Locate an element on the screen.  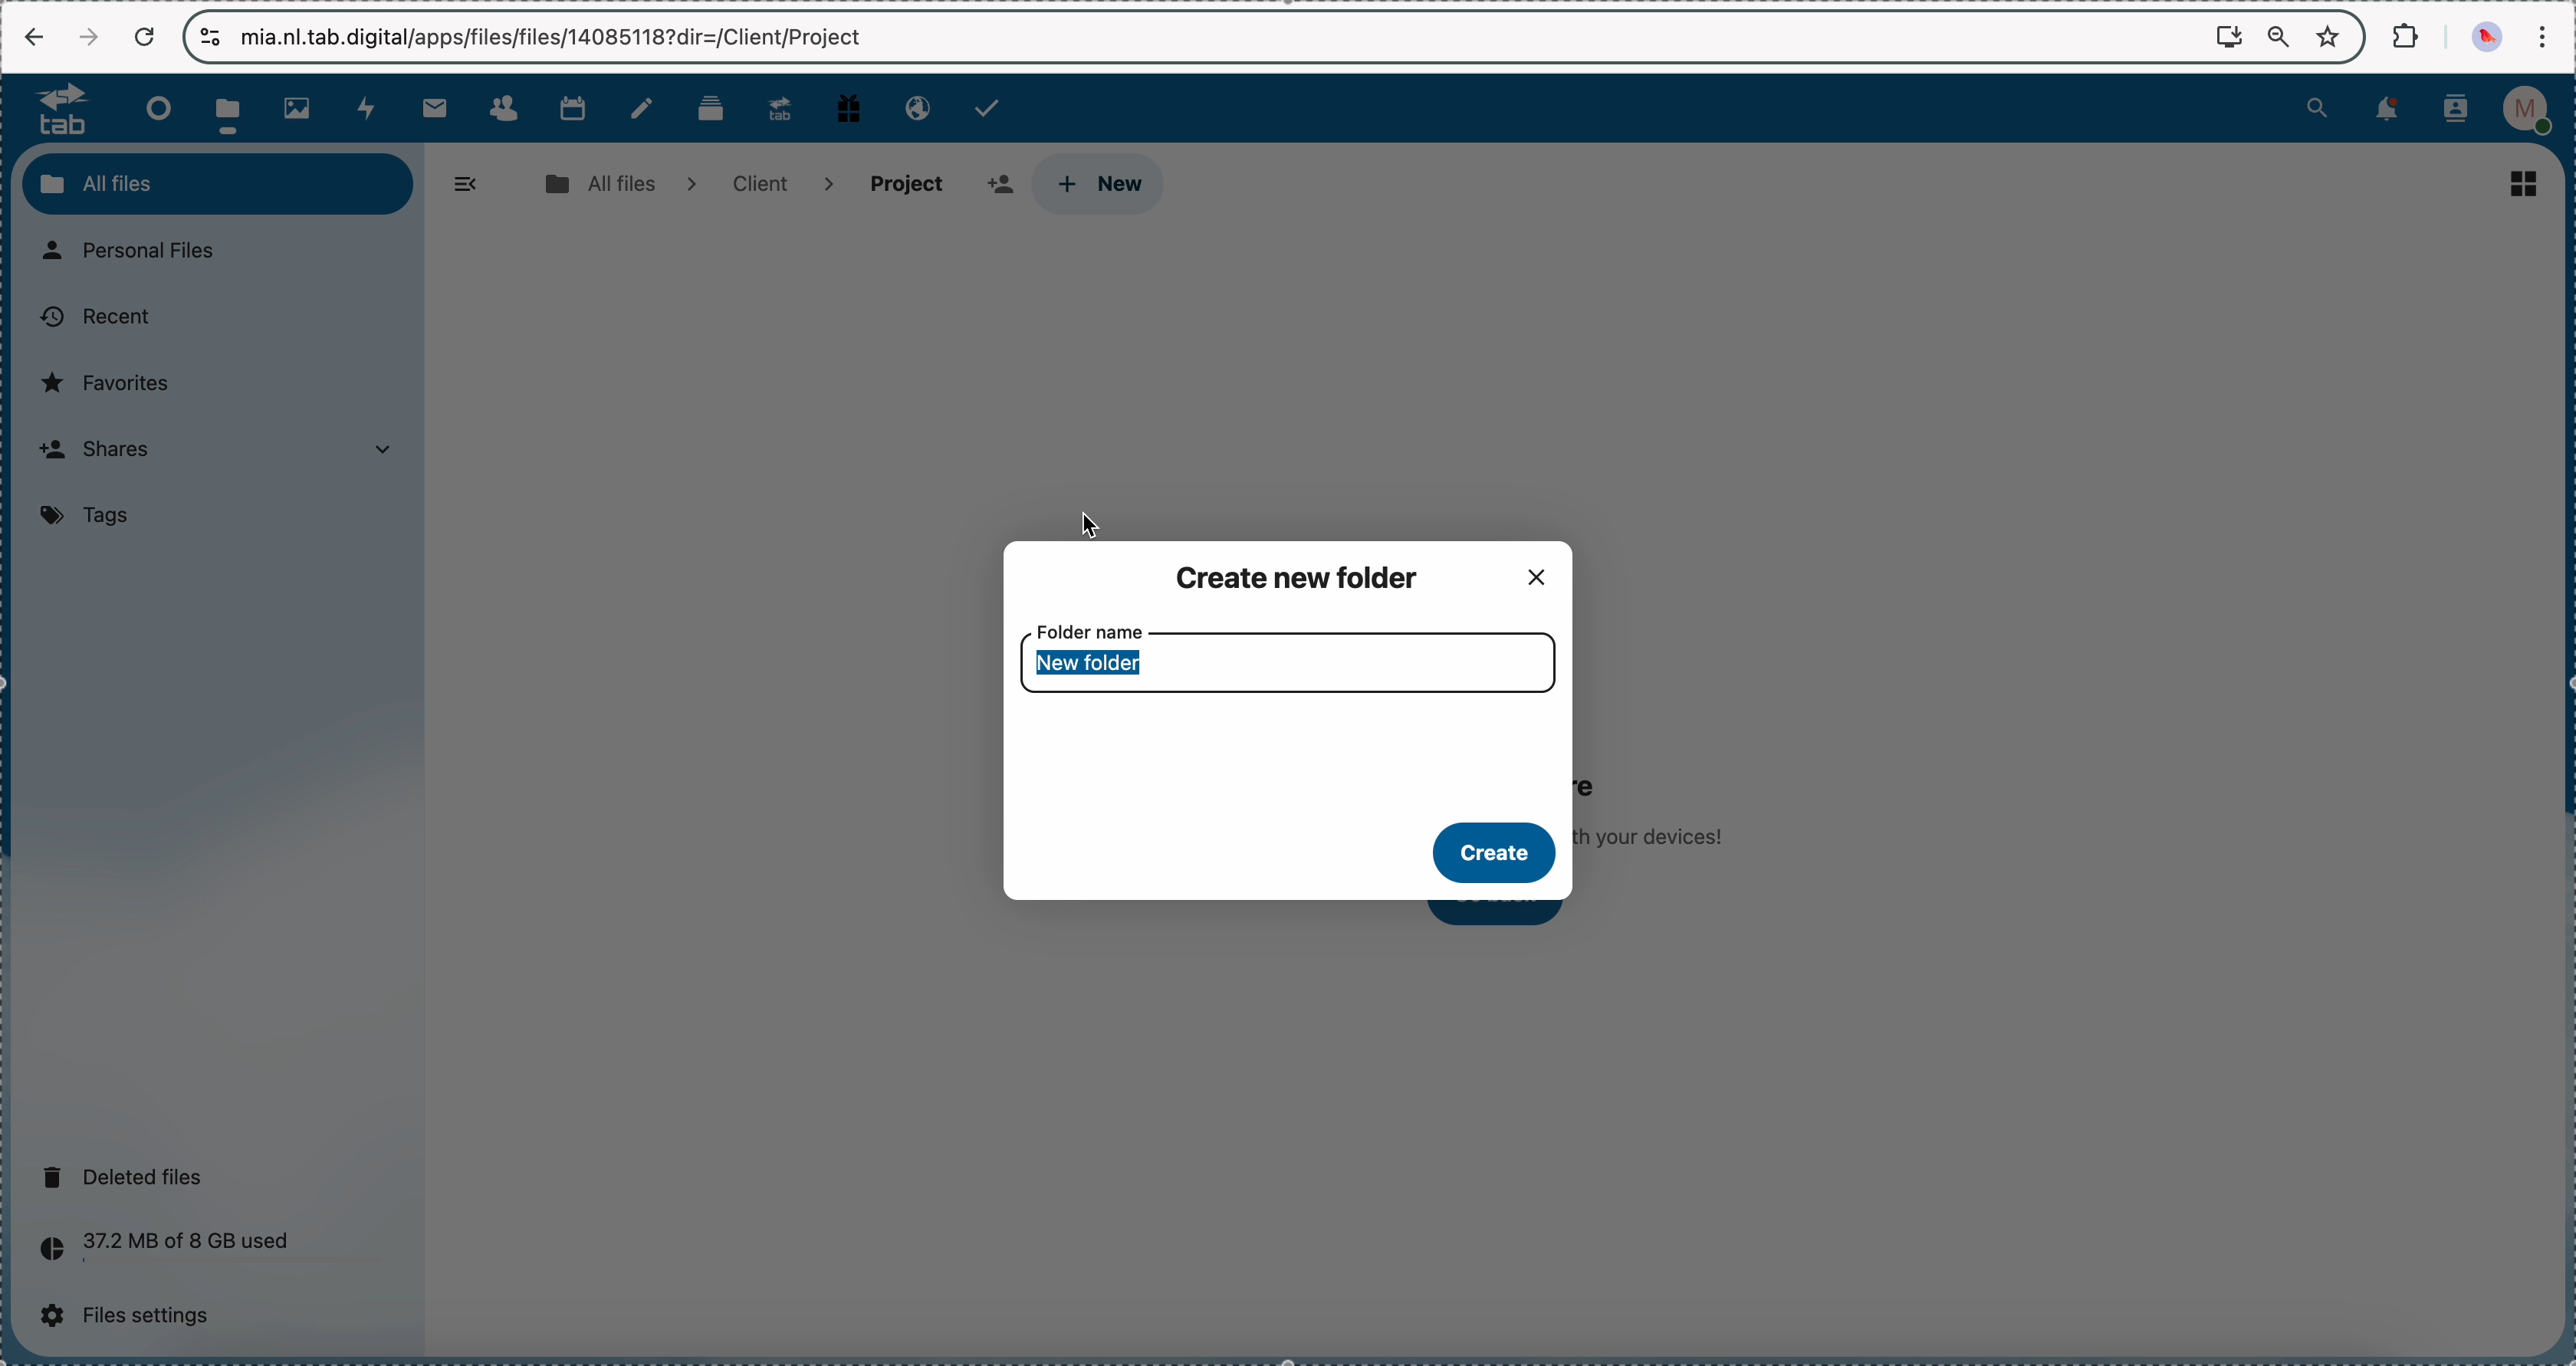
dashboard is located at coordinates (153, 108).